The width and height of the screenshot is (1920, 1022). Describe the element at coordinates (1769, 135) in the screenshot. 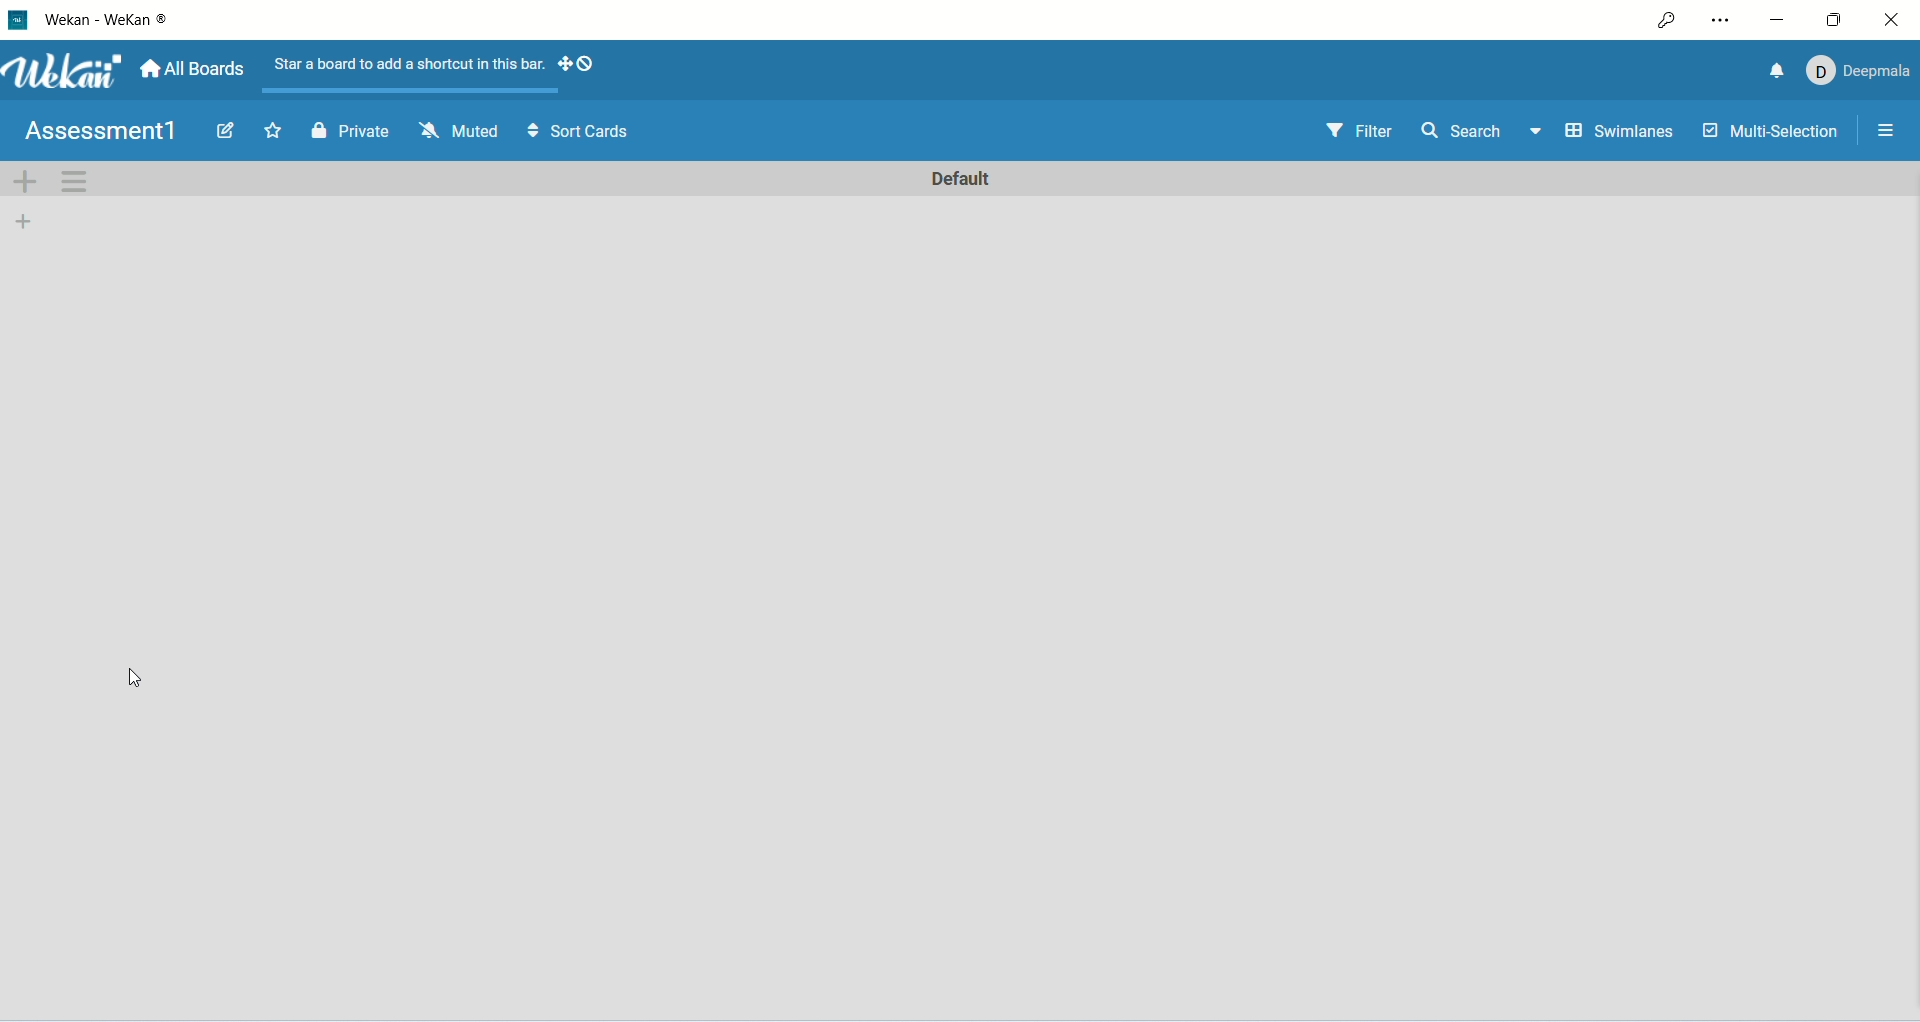

I see `multi selection` at that location.